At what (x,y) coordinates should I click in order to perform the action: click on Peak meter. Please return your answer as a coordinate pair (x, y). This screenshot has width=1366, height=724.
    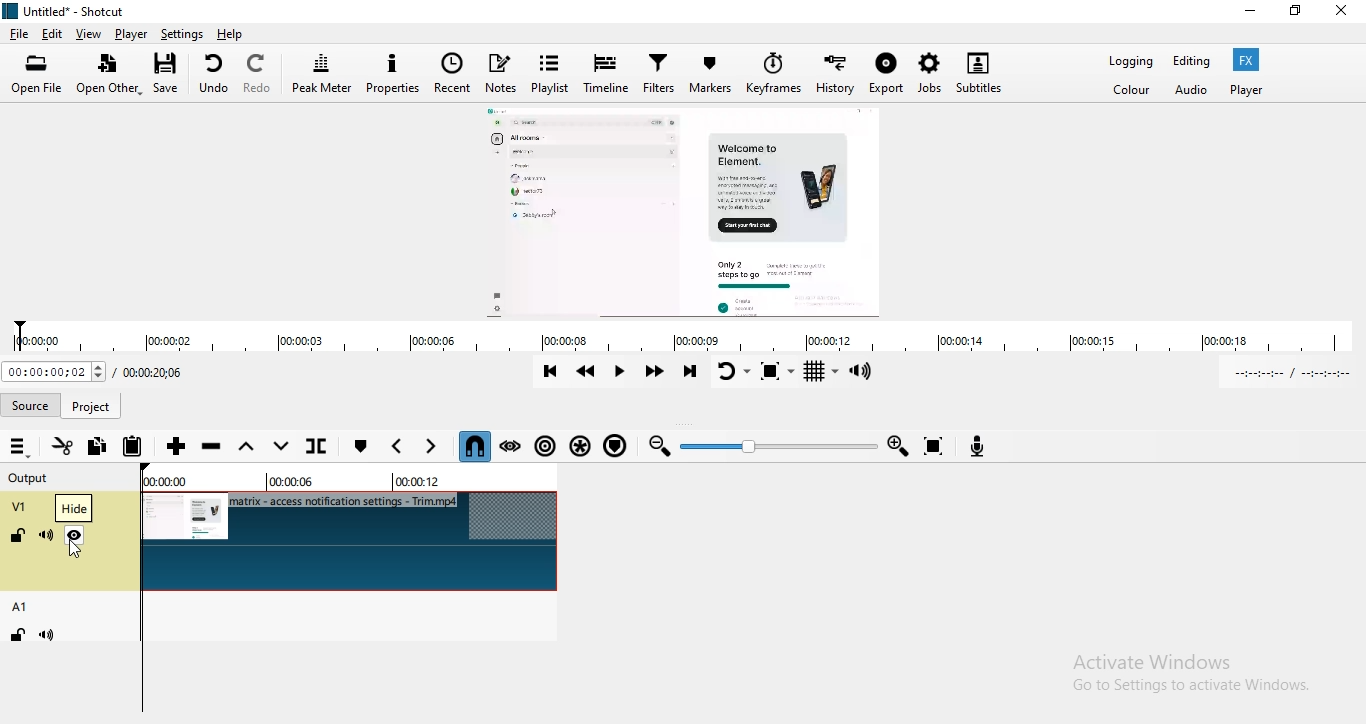
    Looking at the image, I should click on (321, 74).